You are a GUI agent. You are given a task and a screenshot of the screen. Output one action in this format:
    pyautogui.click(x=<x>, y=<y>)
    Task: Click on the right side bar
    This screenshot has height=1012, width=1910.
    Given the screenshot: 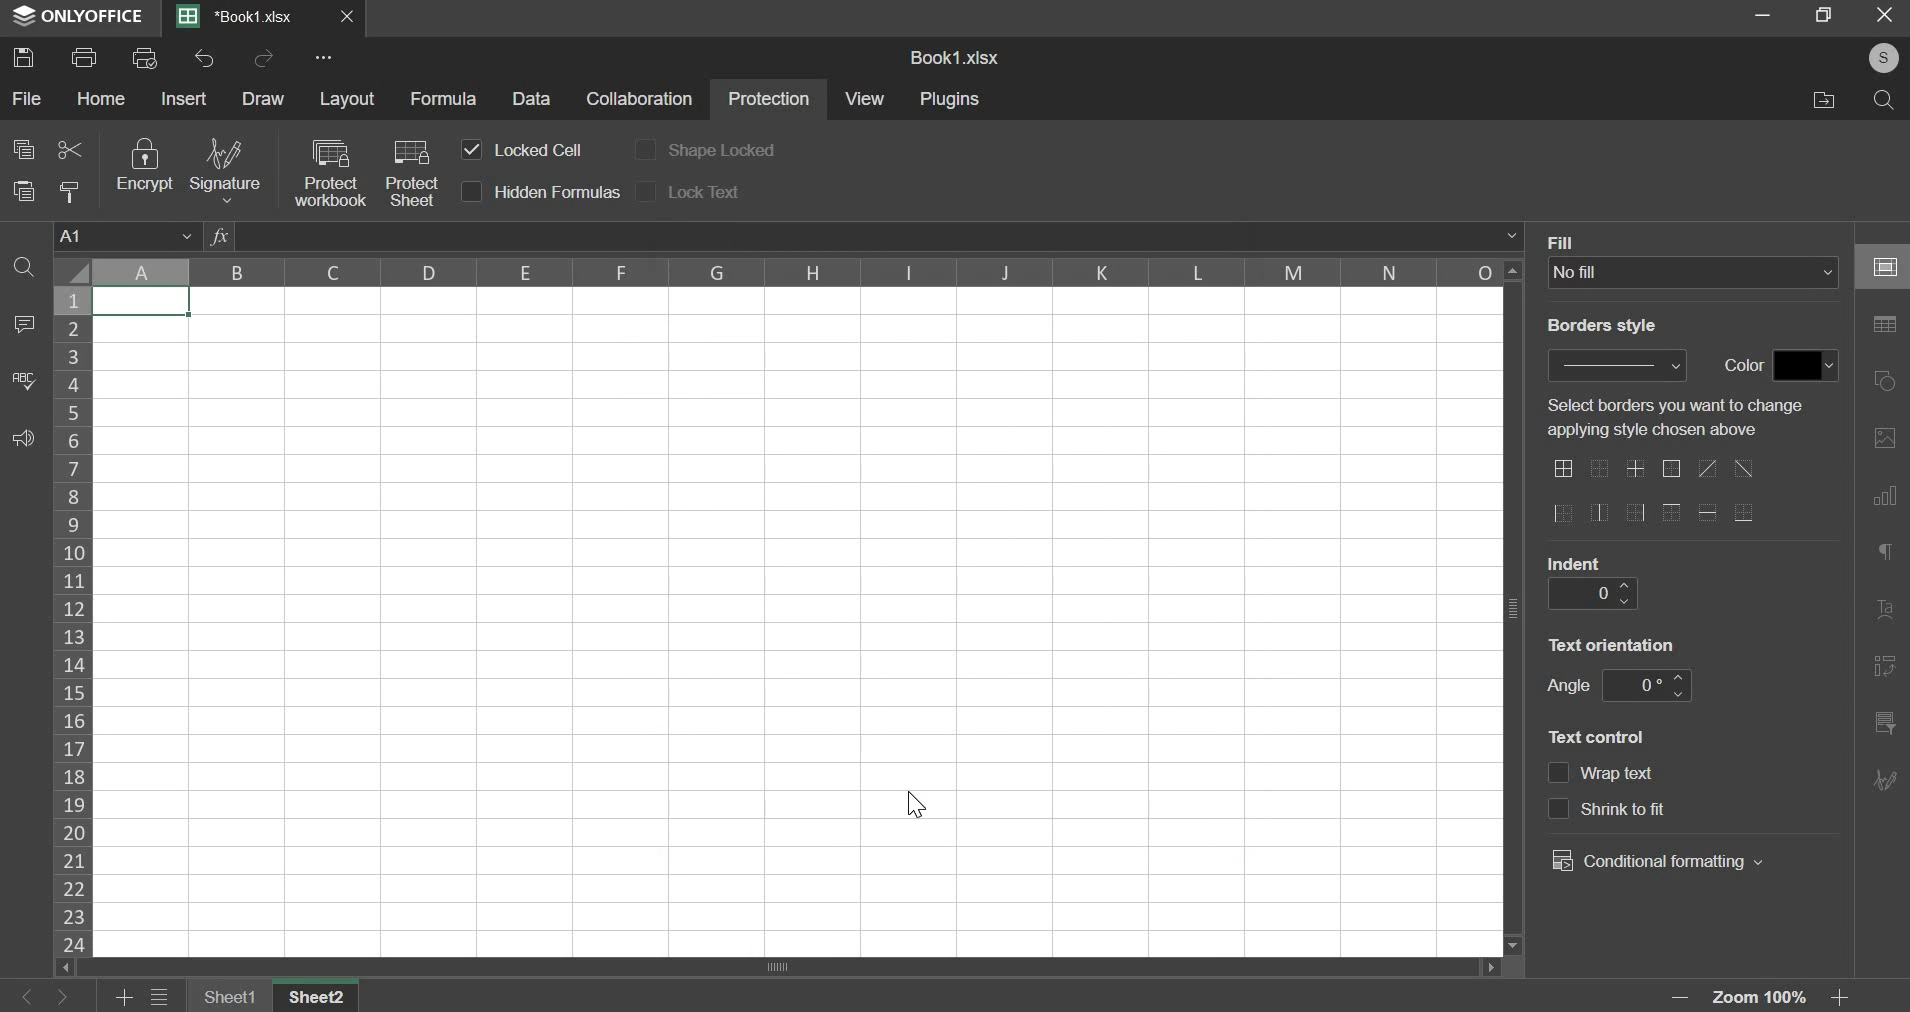 What is the action you would take?
    pyautogui.click(x=1885, y=437)
    